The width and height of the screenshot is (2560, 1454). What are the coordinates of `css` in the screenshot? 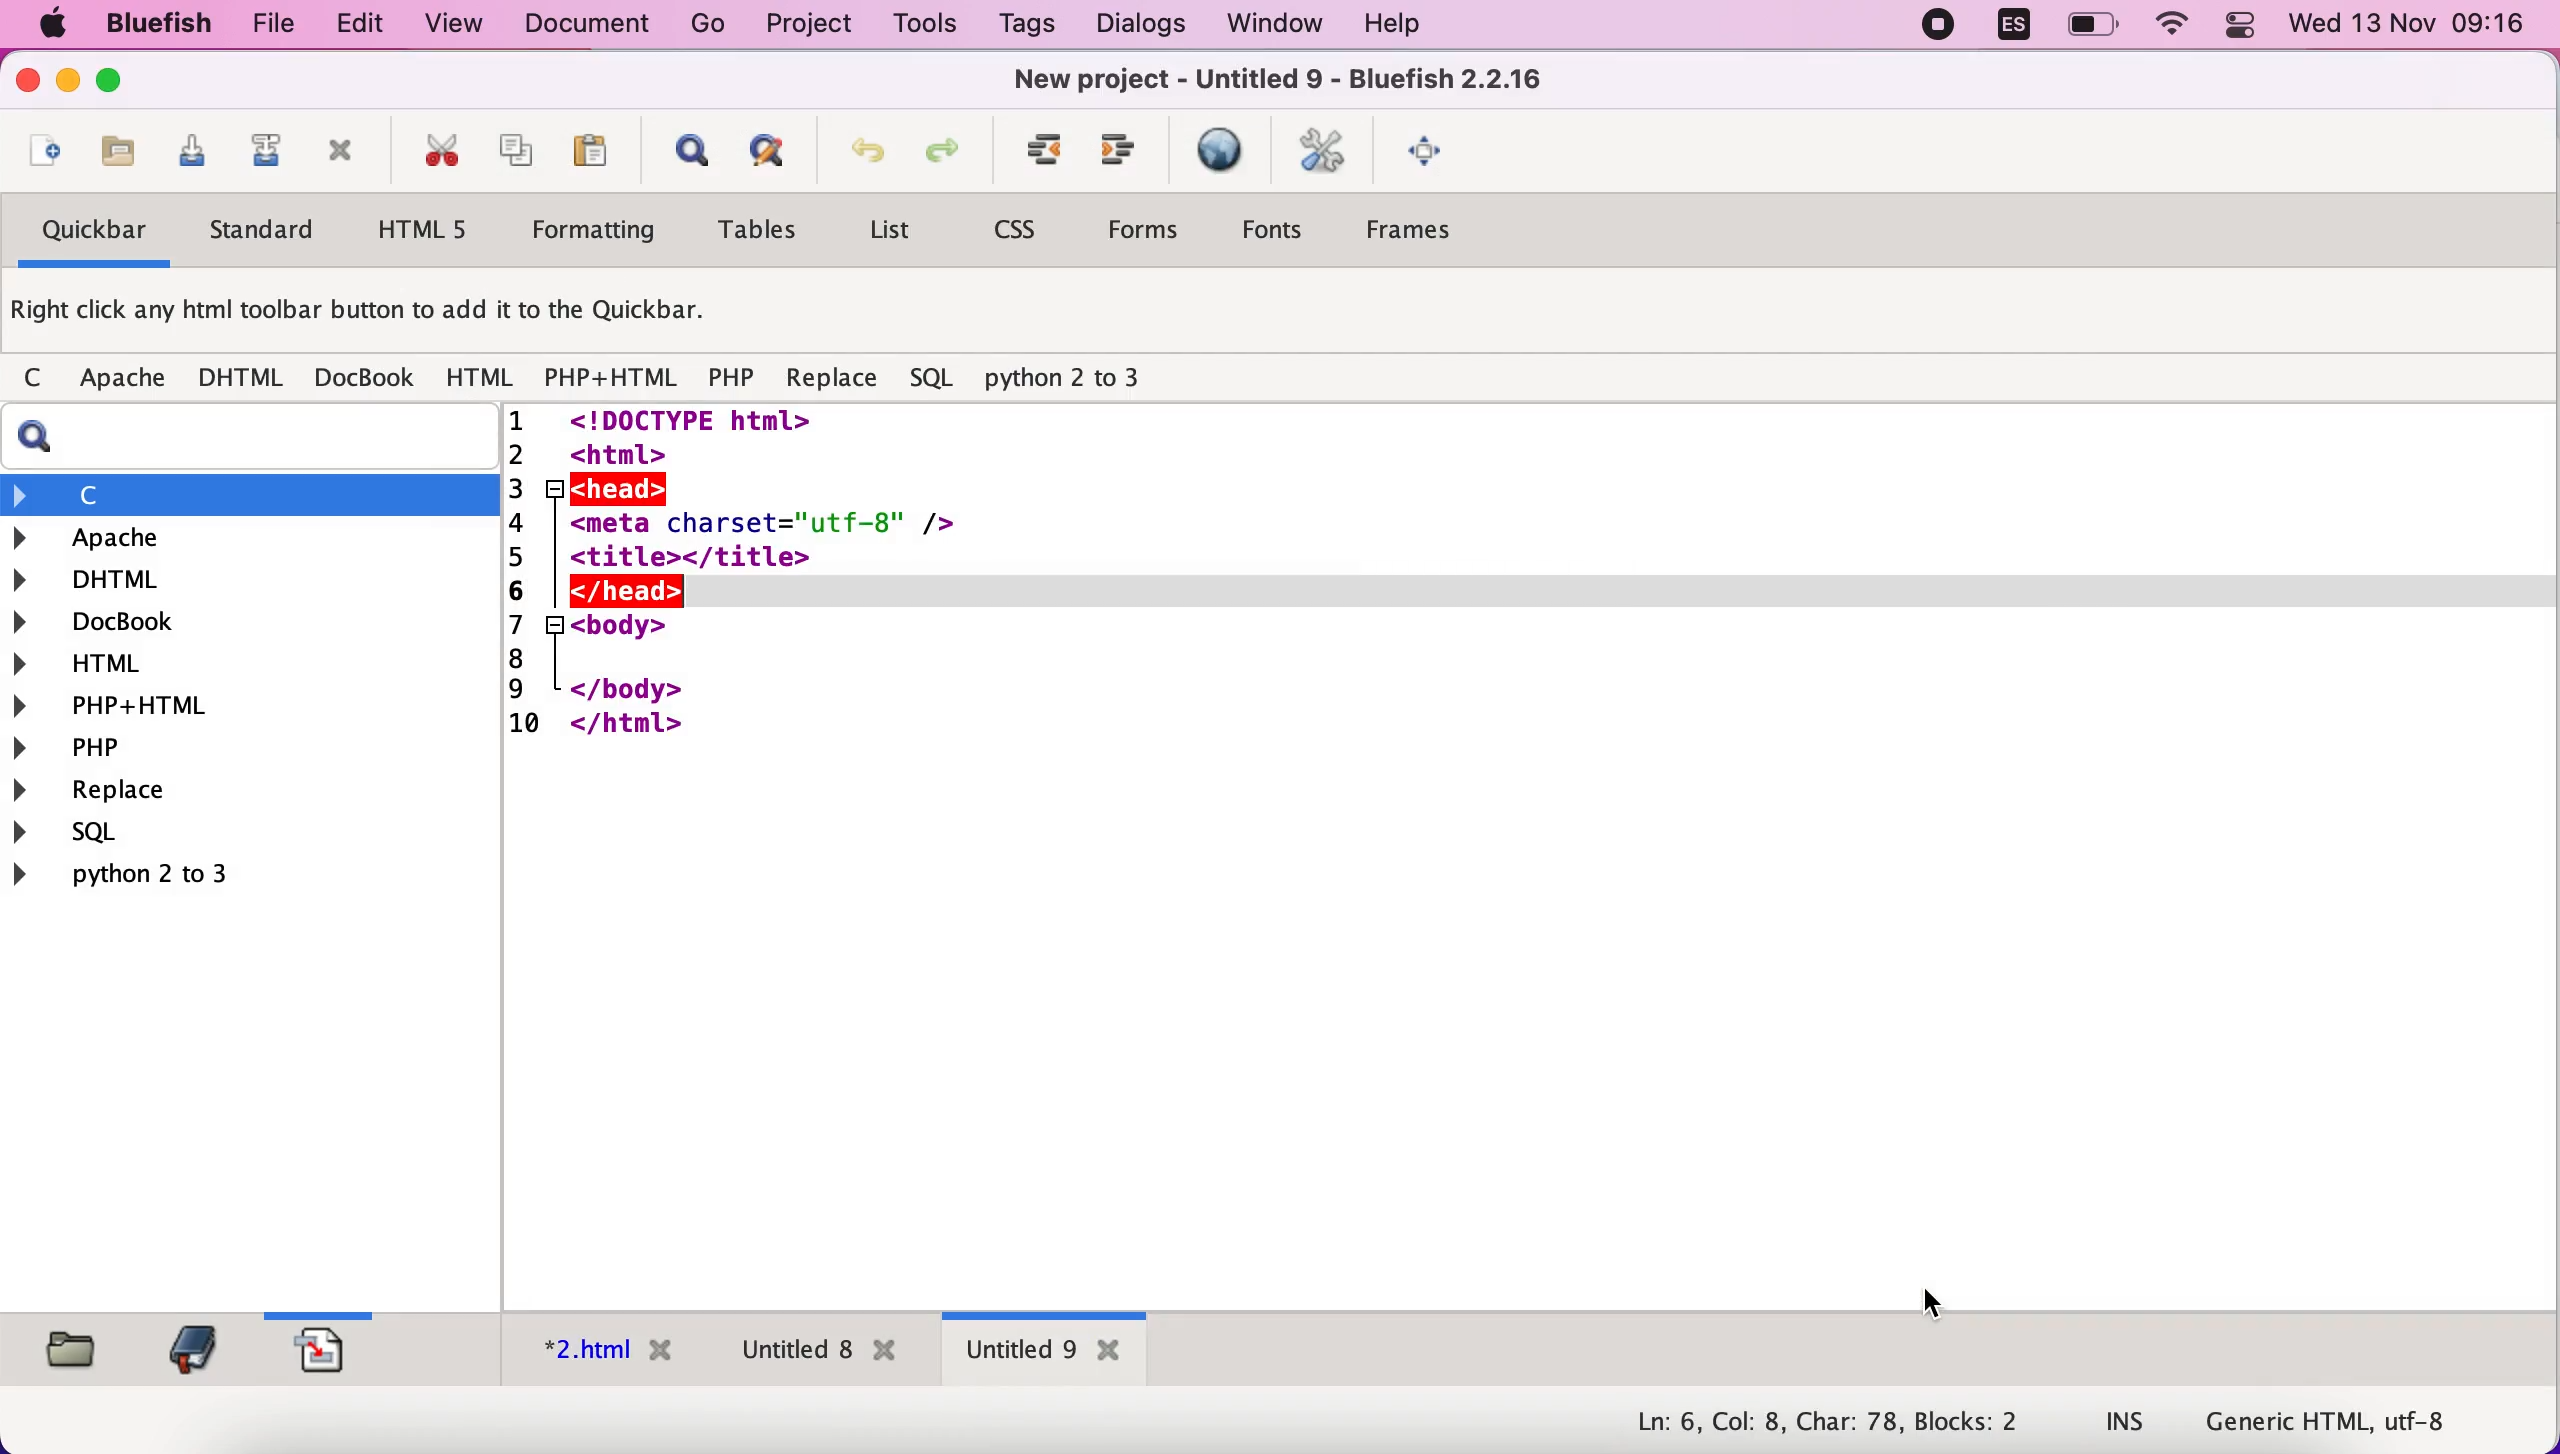 It's located at (1022, 235).